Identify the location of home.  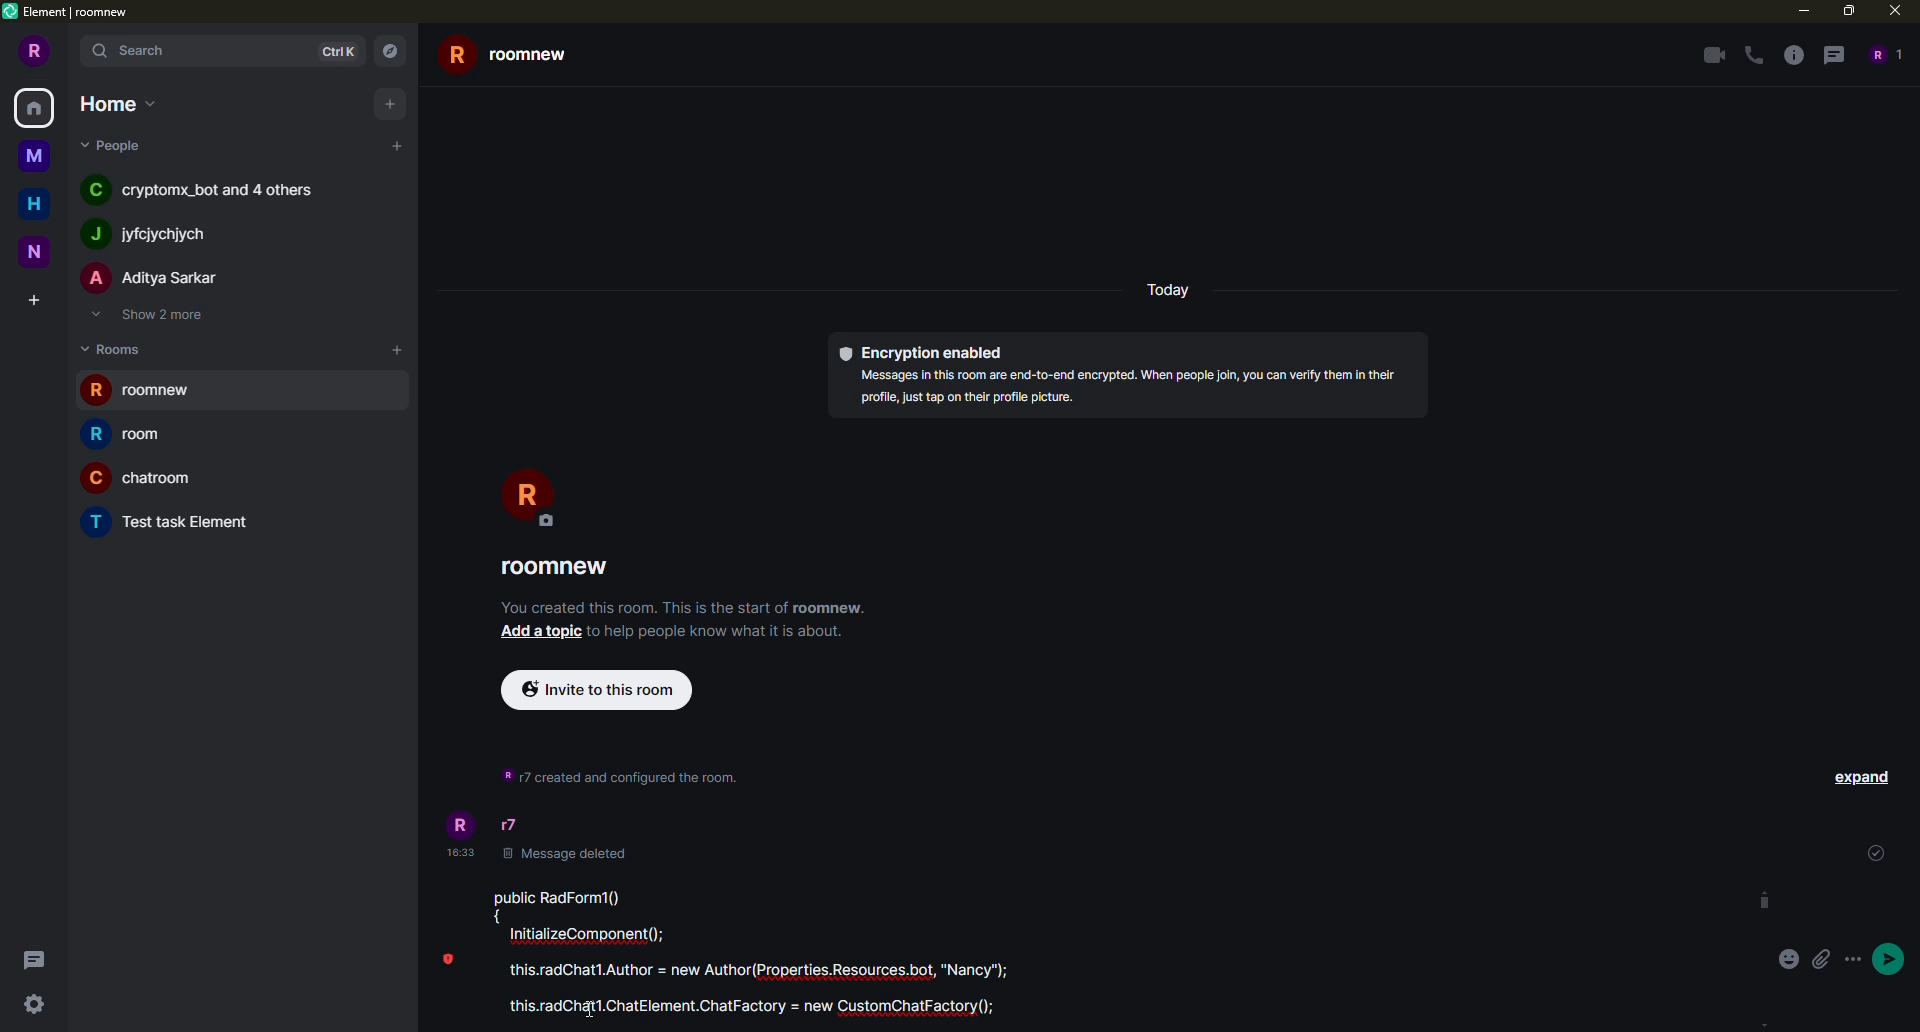
(33, 201).